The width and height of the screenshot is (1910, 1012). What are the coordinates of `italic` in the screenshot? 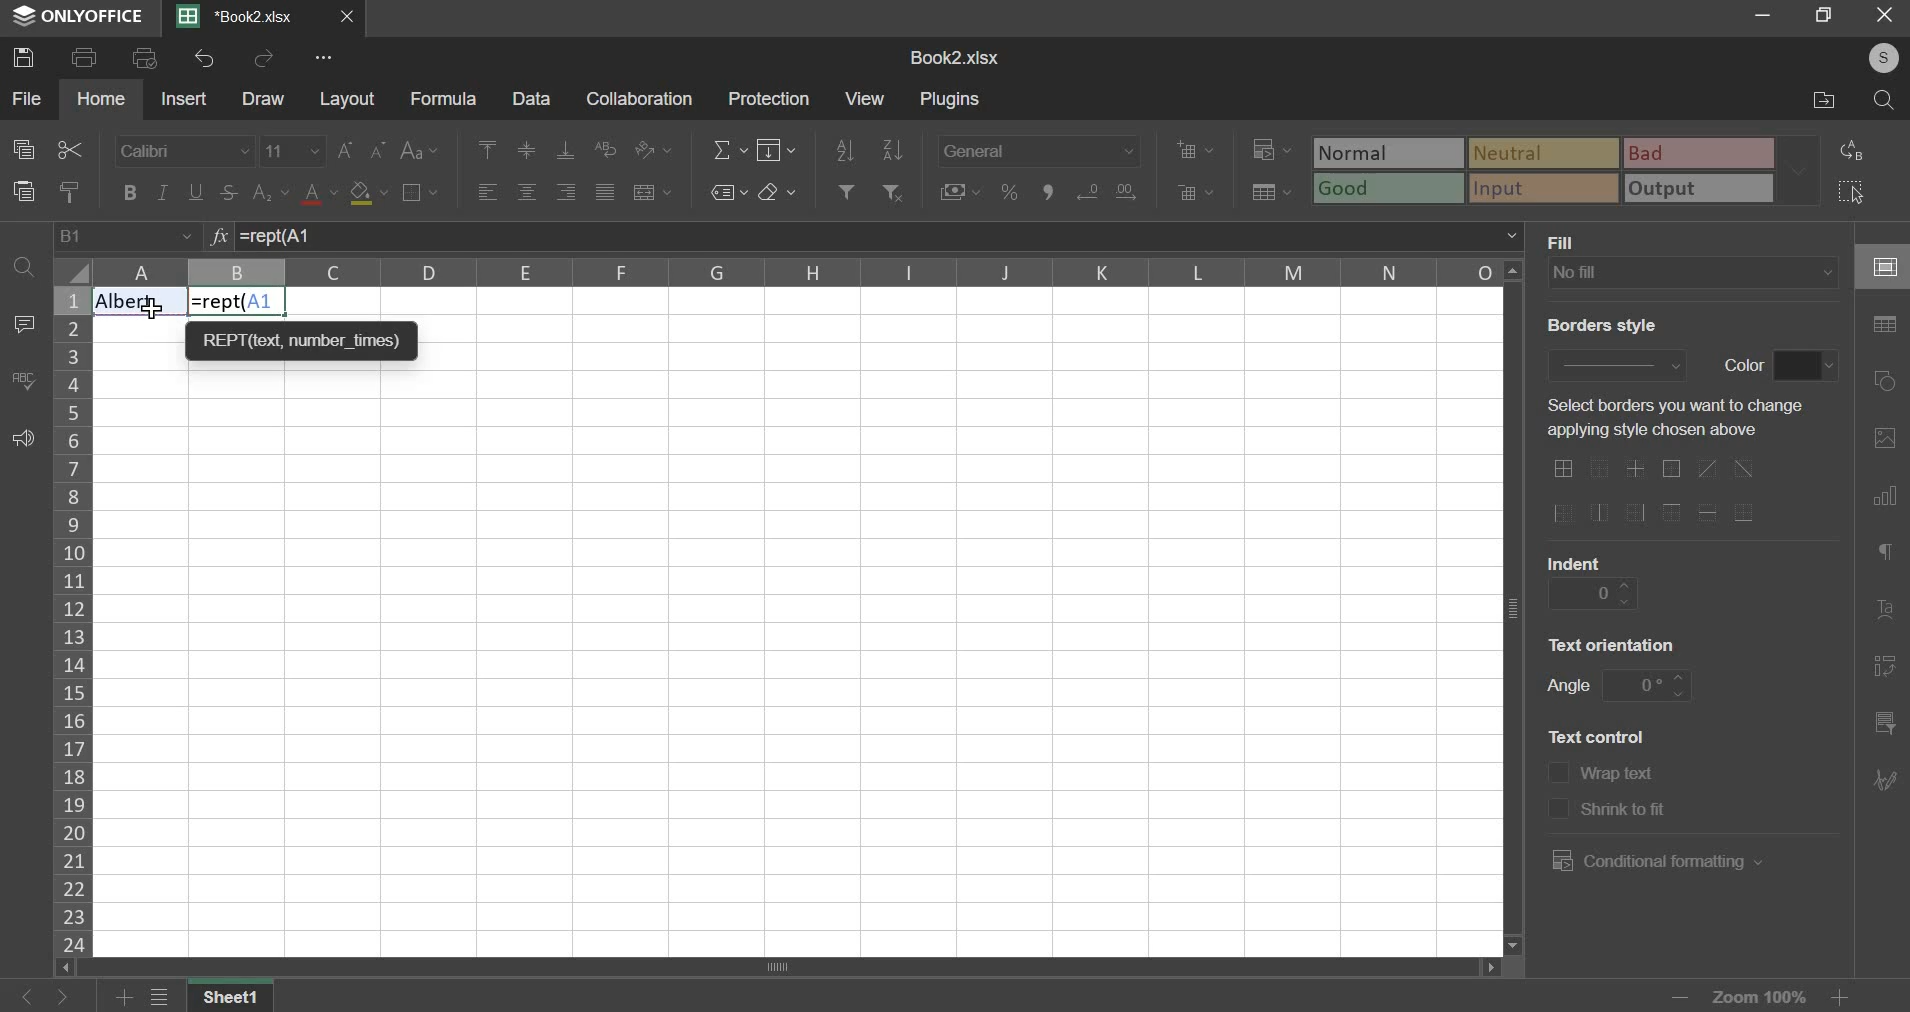 It's located at (164, 192).